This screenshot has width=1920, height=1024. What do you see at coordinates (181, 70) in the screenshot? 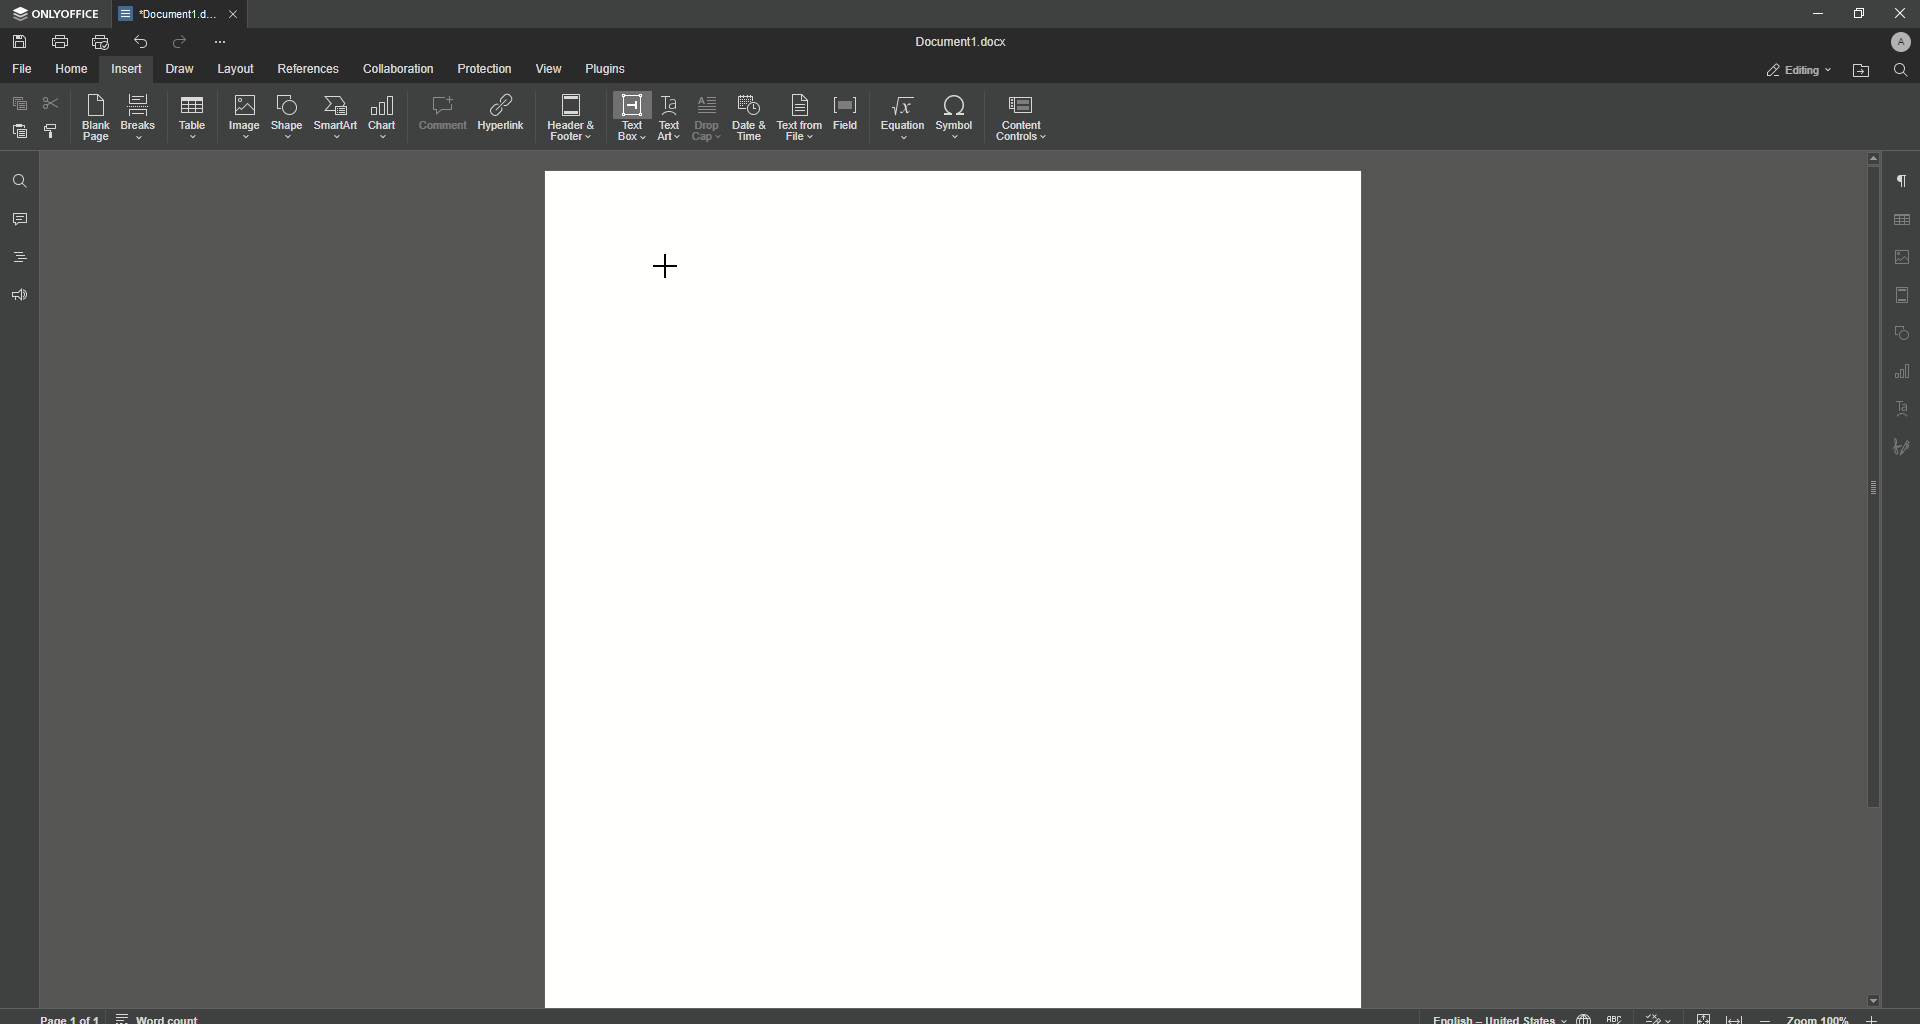
I see `Draw` at bounding box center [181, 70].